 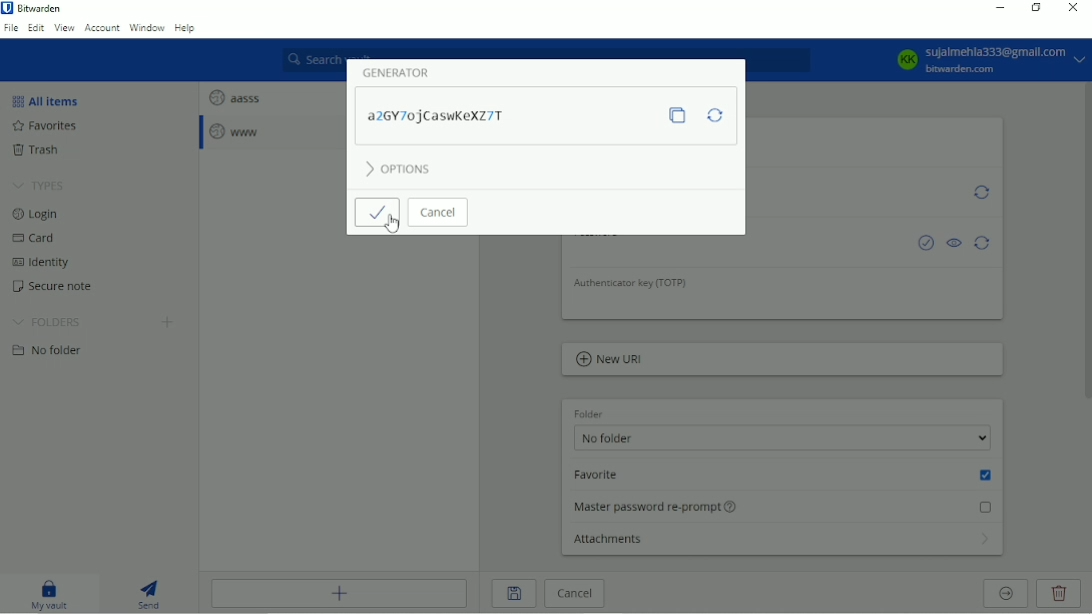 I want to click on Password, so click(x=436, y=115).